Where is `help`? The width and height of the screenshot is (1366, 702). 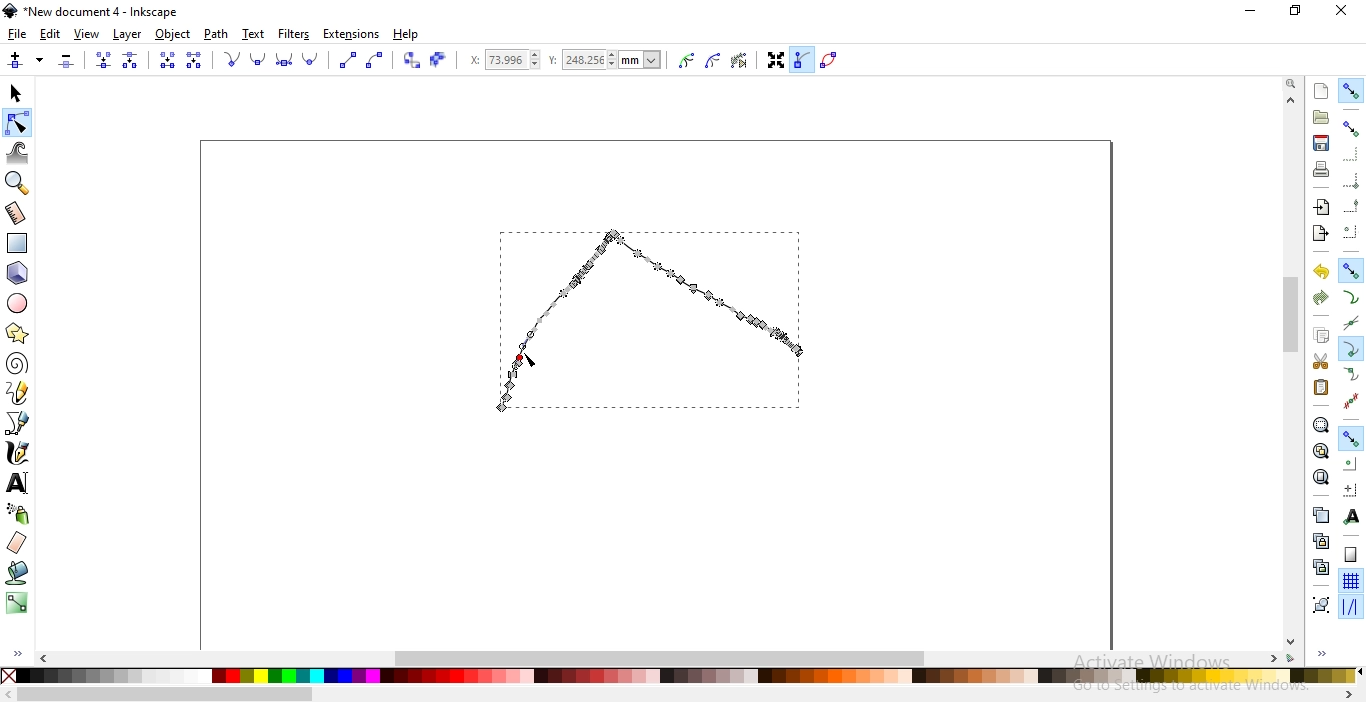
help is located at coordinates (406, 35).